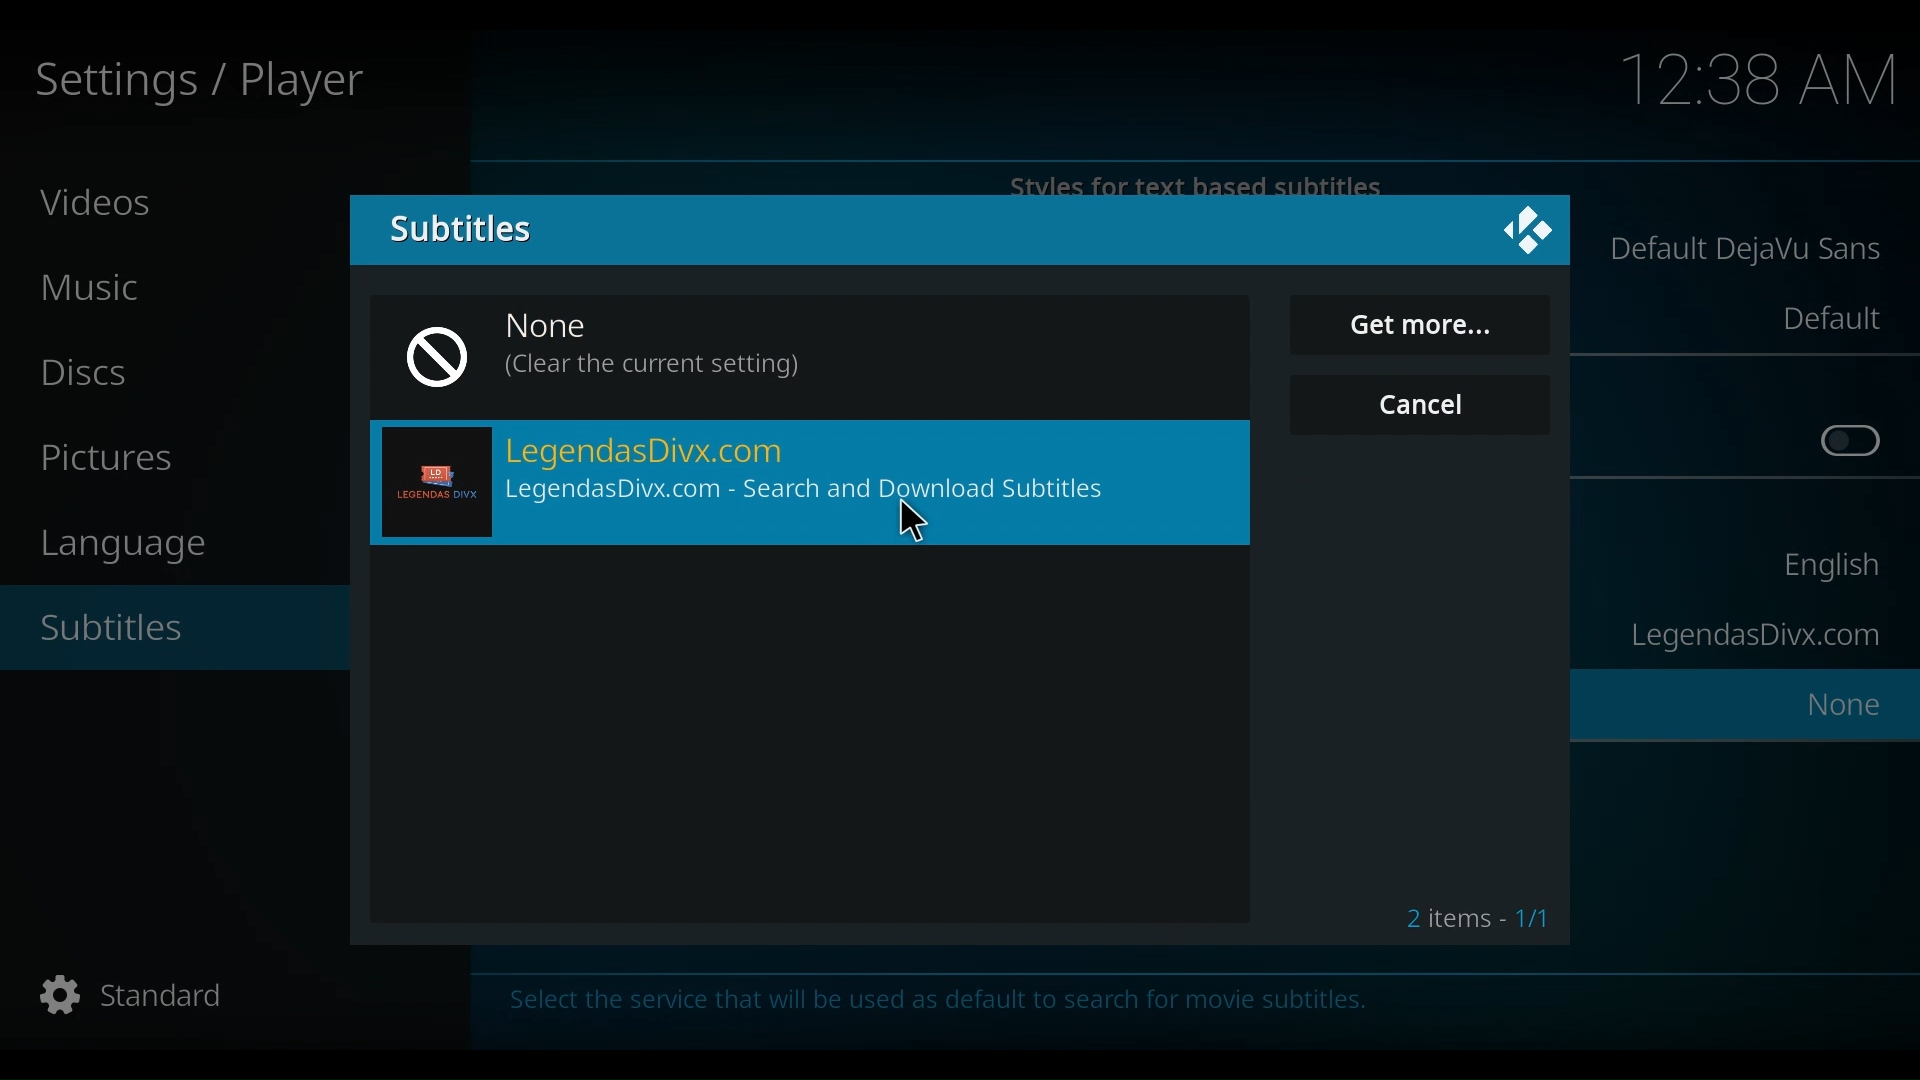 This screenshot has width=1920, height=1080. What do you see at coordinates (461, 230) in the screenshot?
I see `Subtitles` at bounding box center [461, 230].